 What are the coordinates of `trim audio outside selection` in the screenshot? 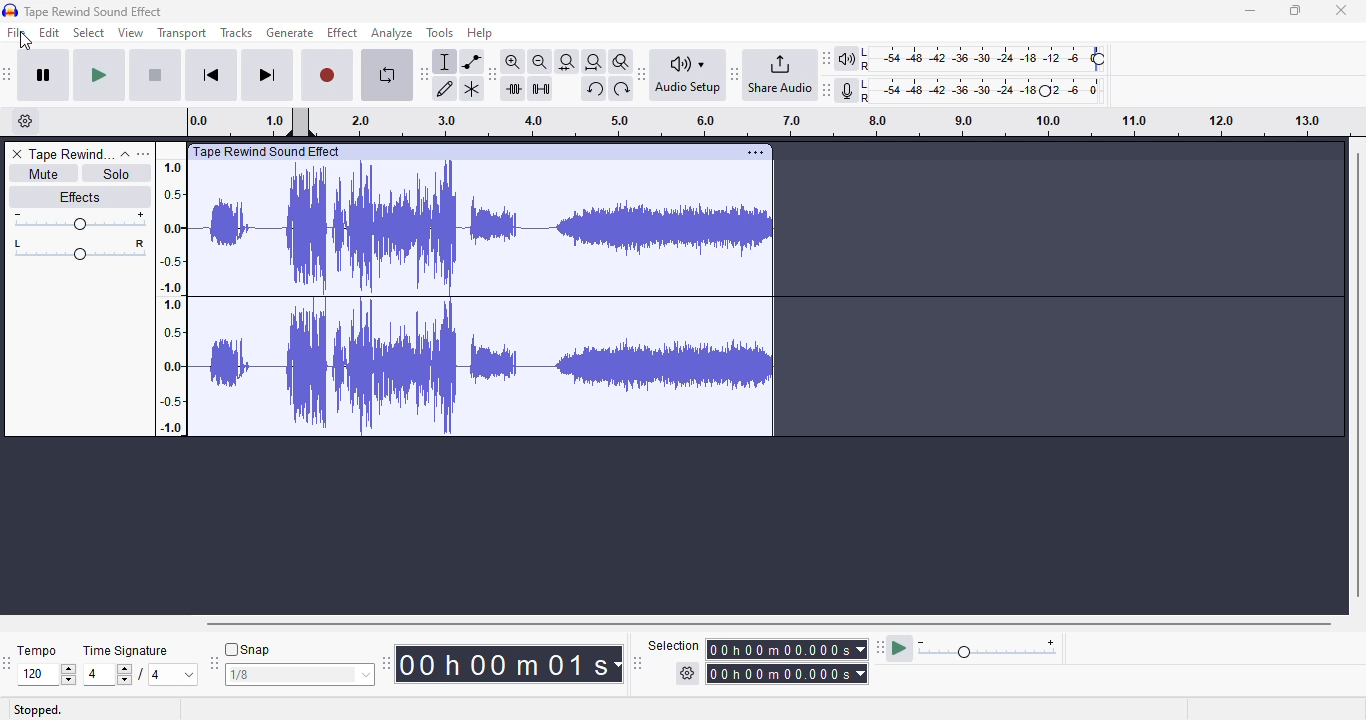 It's located at (513, 88).